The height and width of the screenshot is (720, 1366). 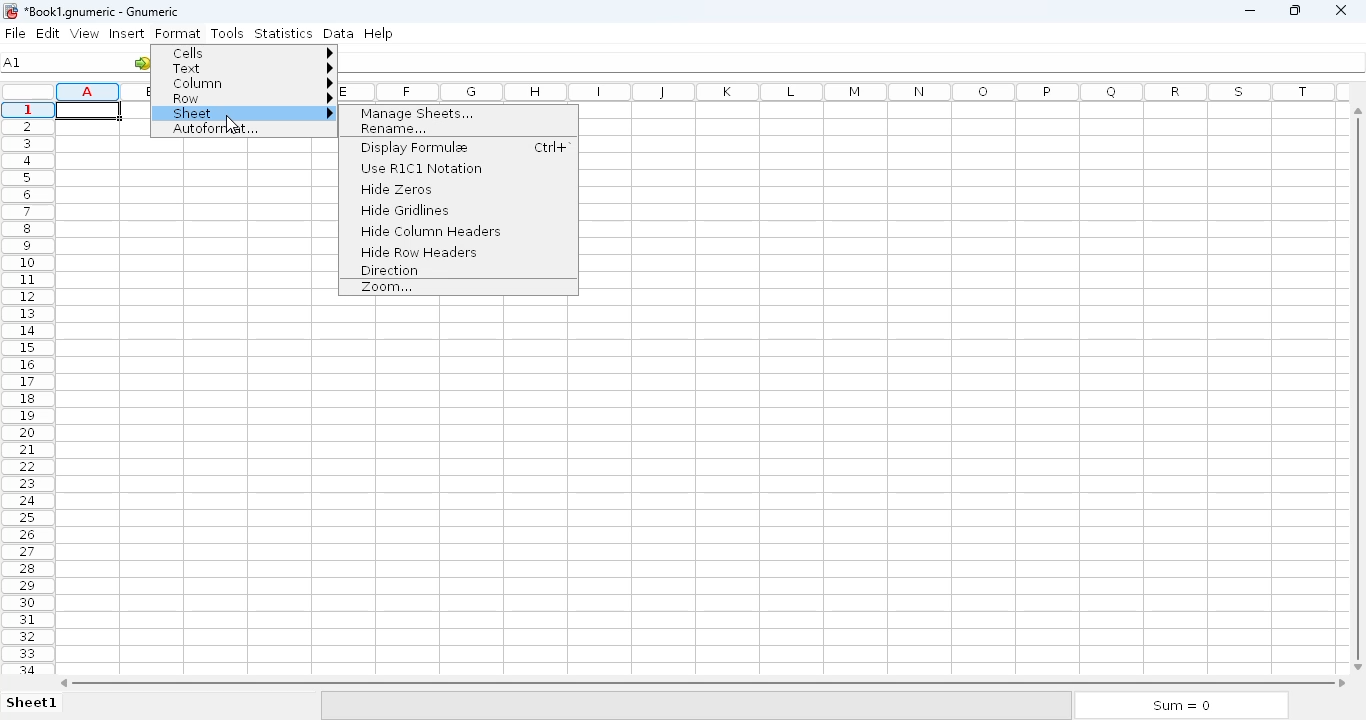 I want to click on edit, so click(x=49, y=33).